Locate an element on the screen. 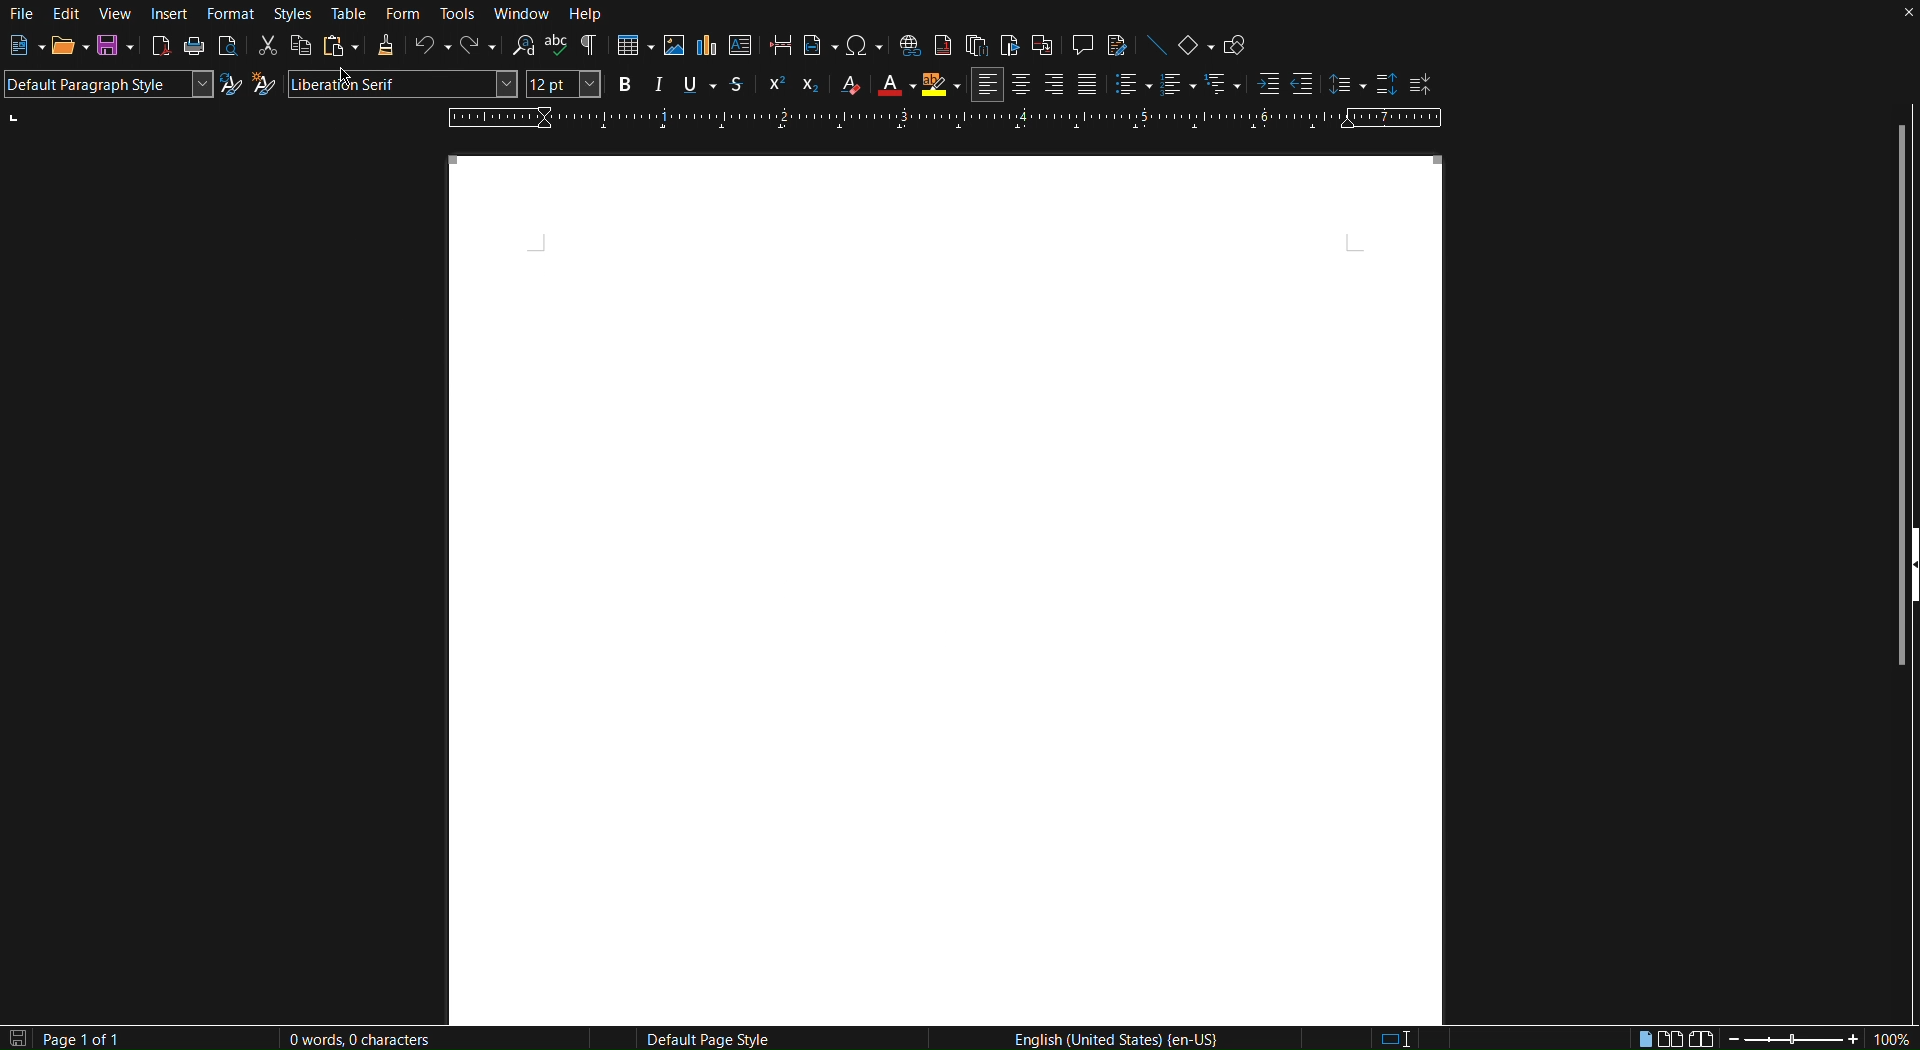 The height and width of the screenshot is (1050, 1920). Insert Image is located at coordinates (674, 46).